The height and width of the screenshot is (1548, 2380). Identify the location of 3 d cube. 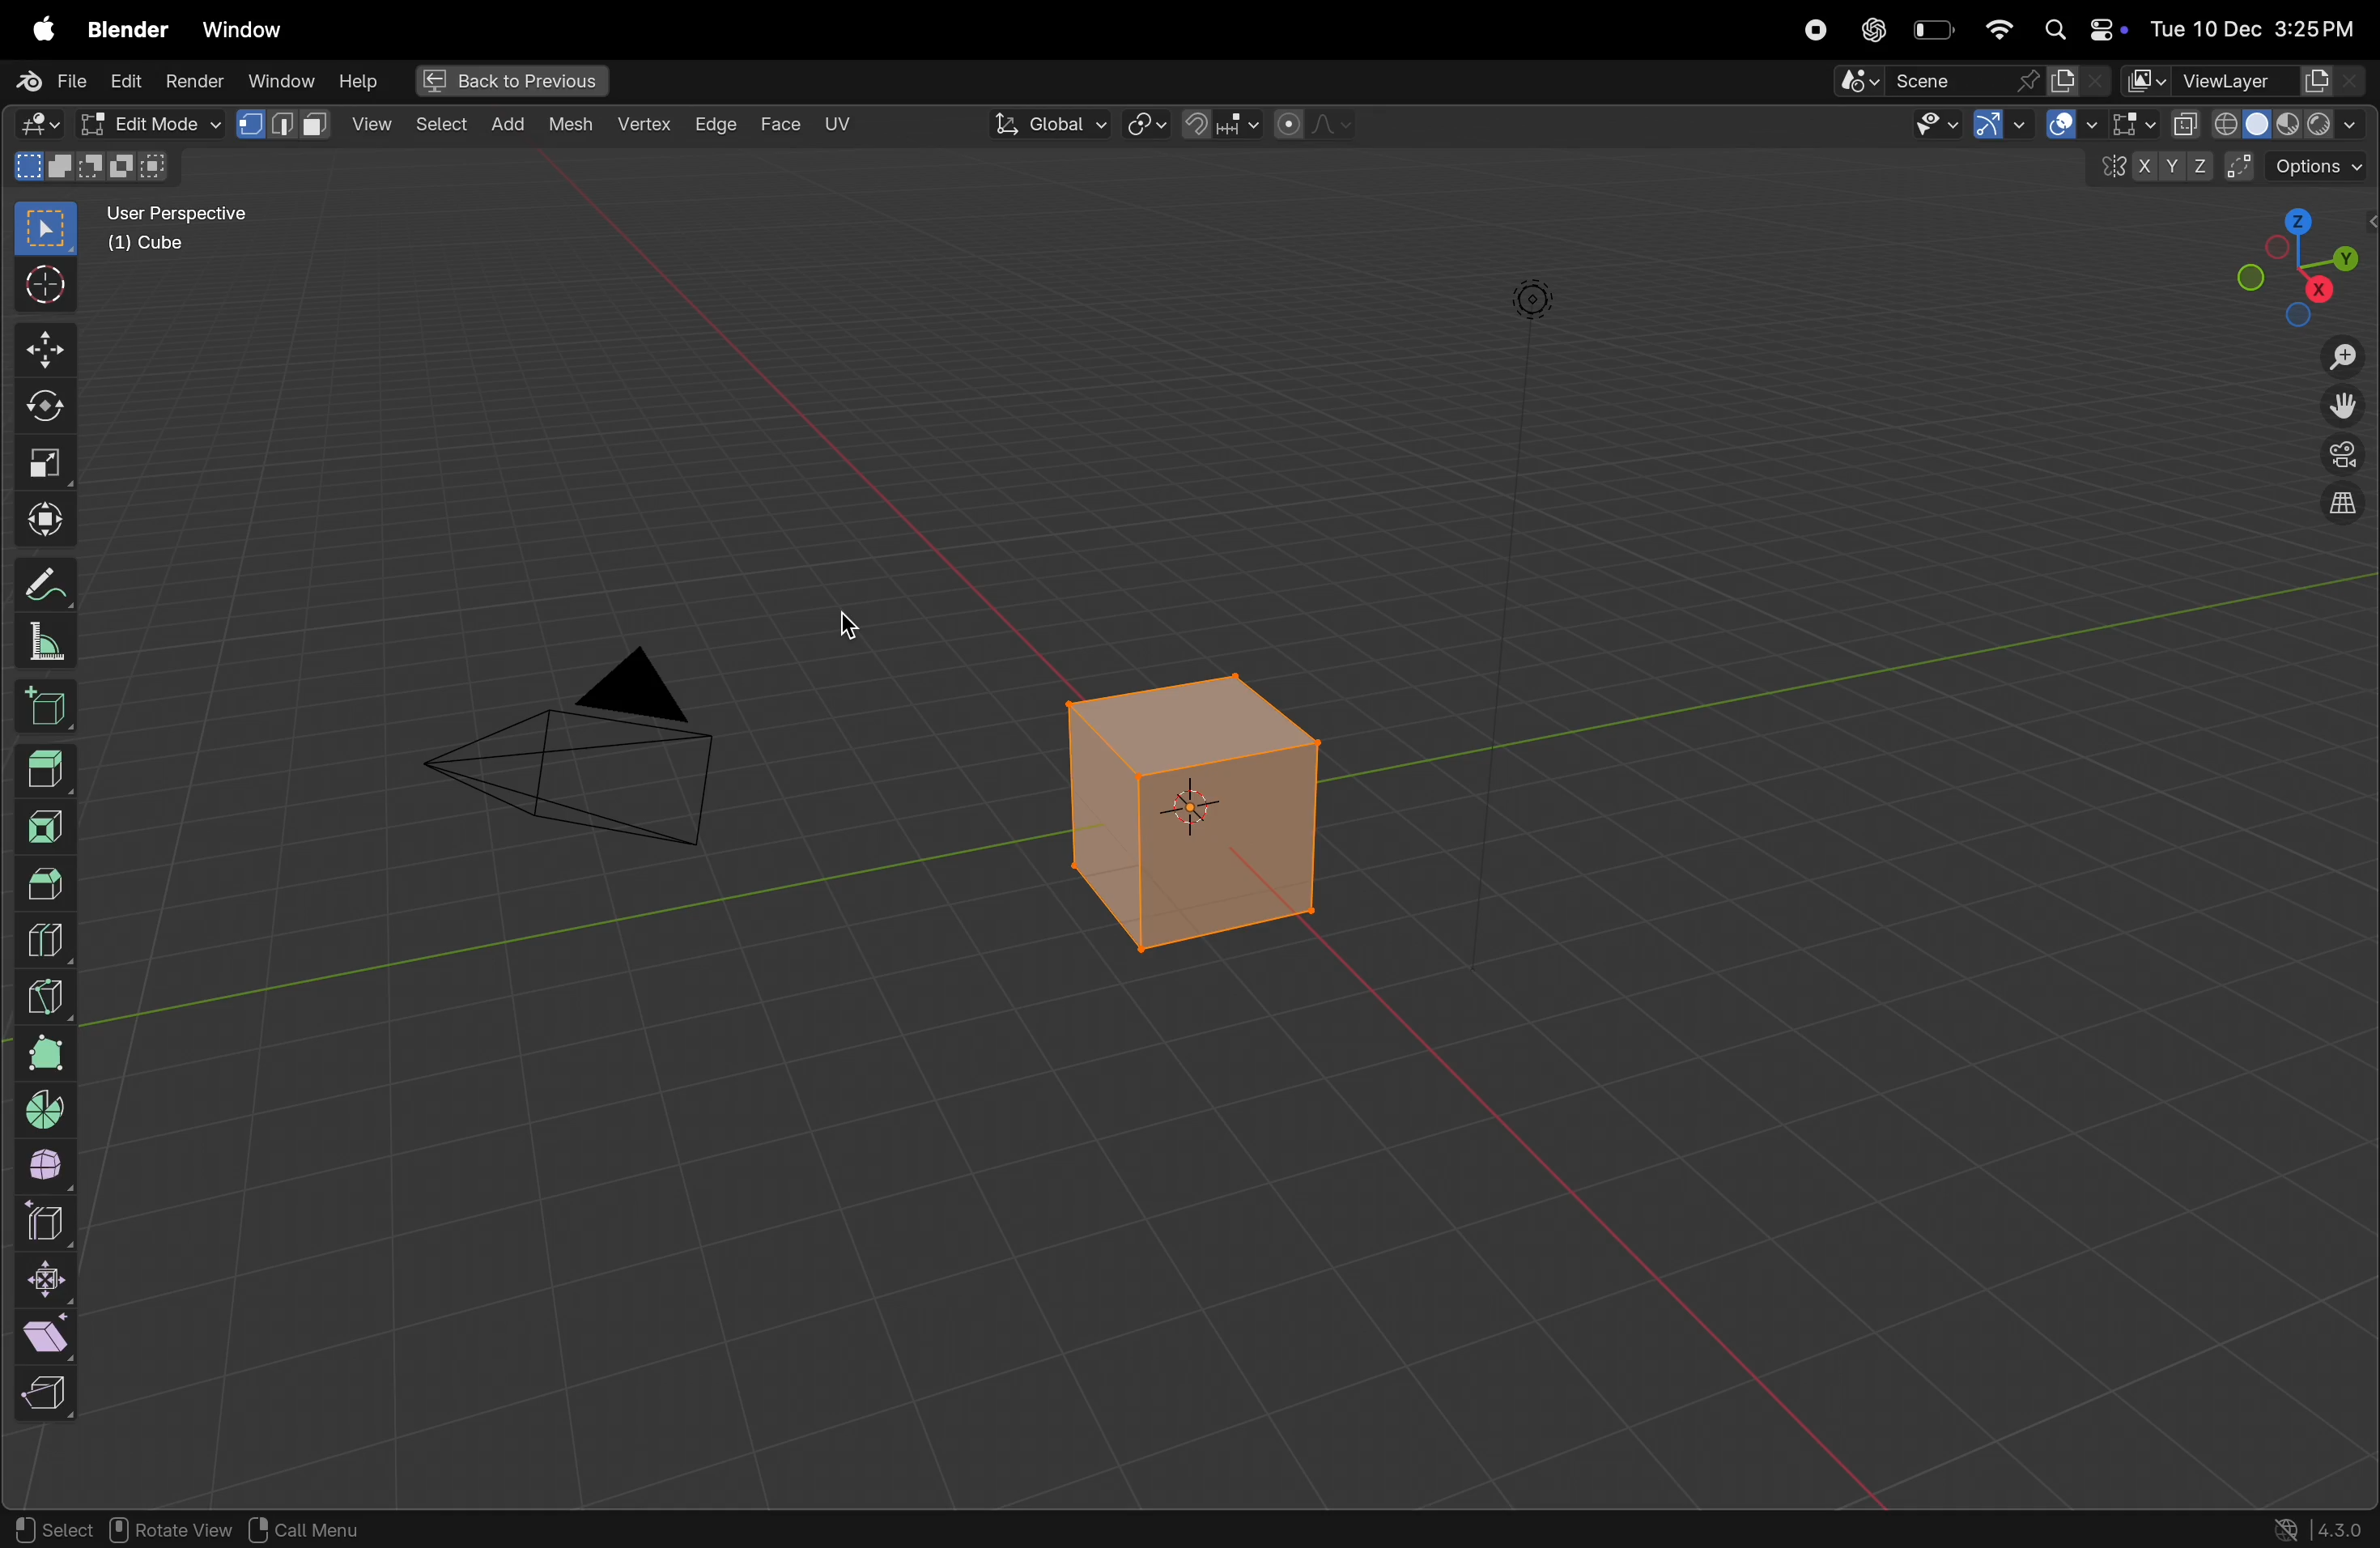
(1199, 812).